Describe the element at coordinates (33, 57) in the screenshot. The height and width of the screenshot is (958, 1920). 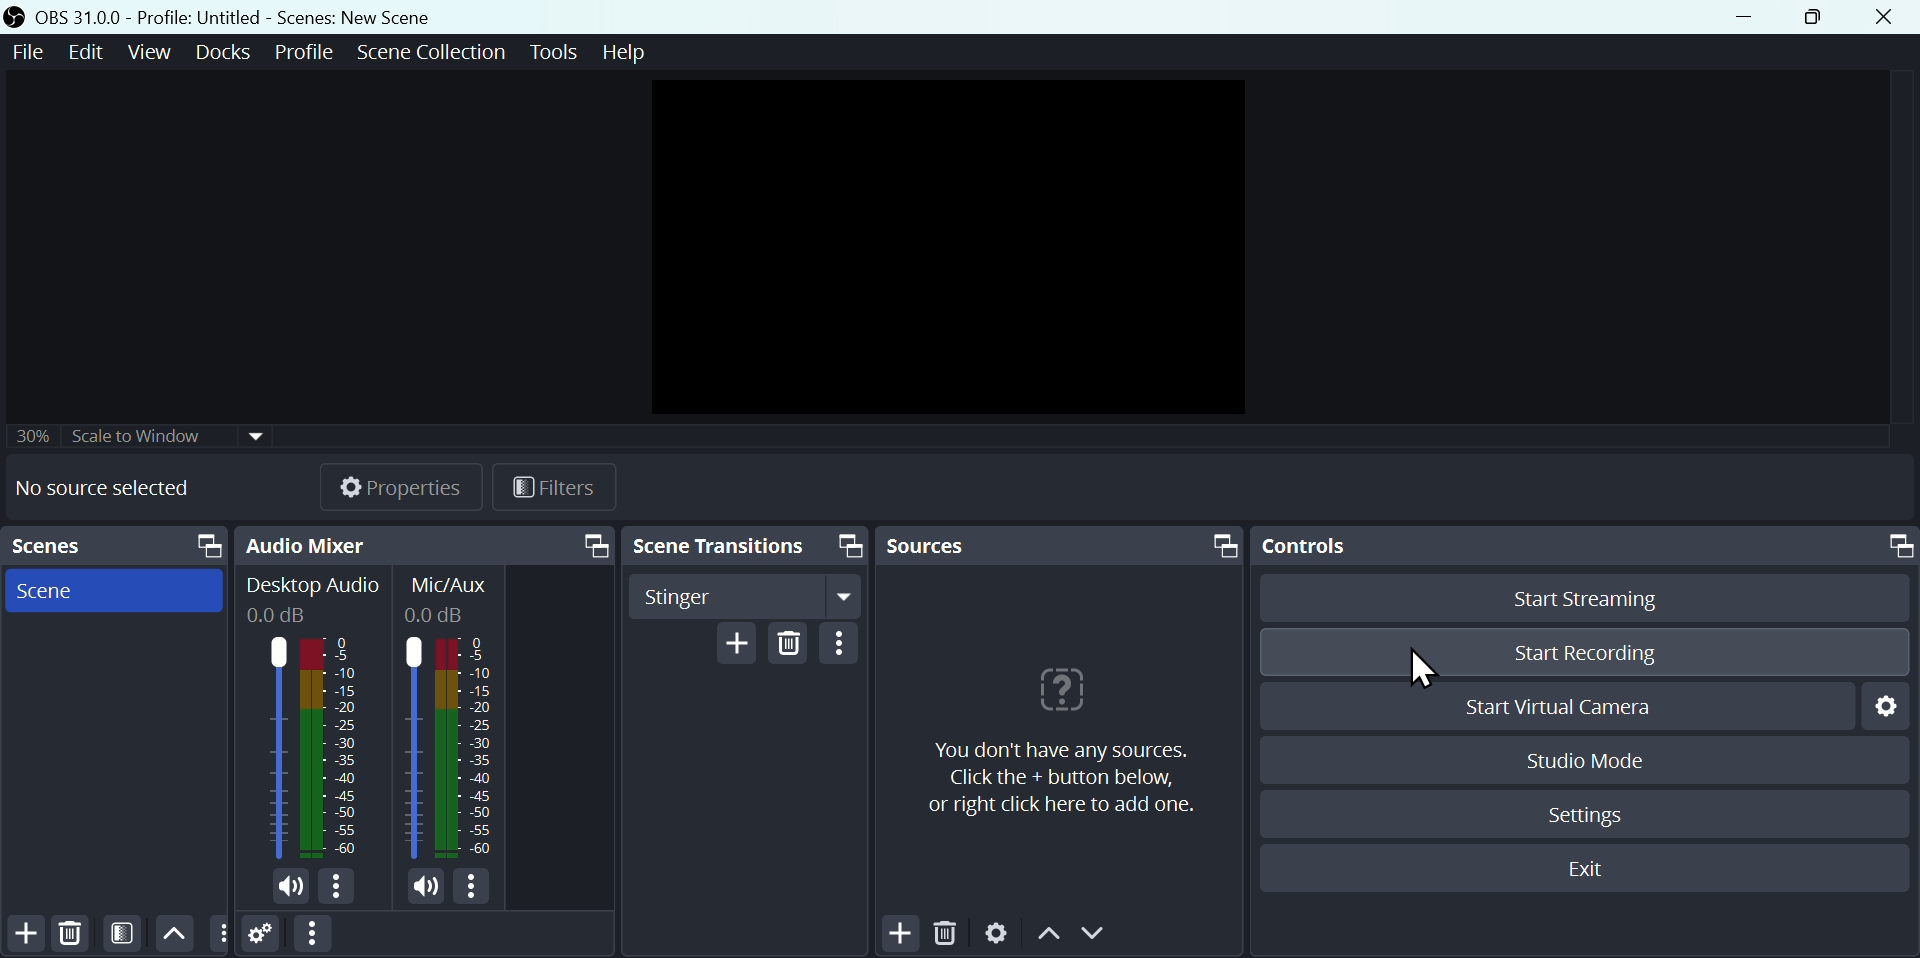
I see `File` at that location.